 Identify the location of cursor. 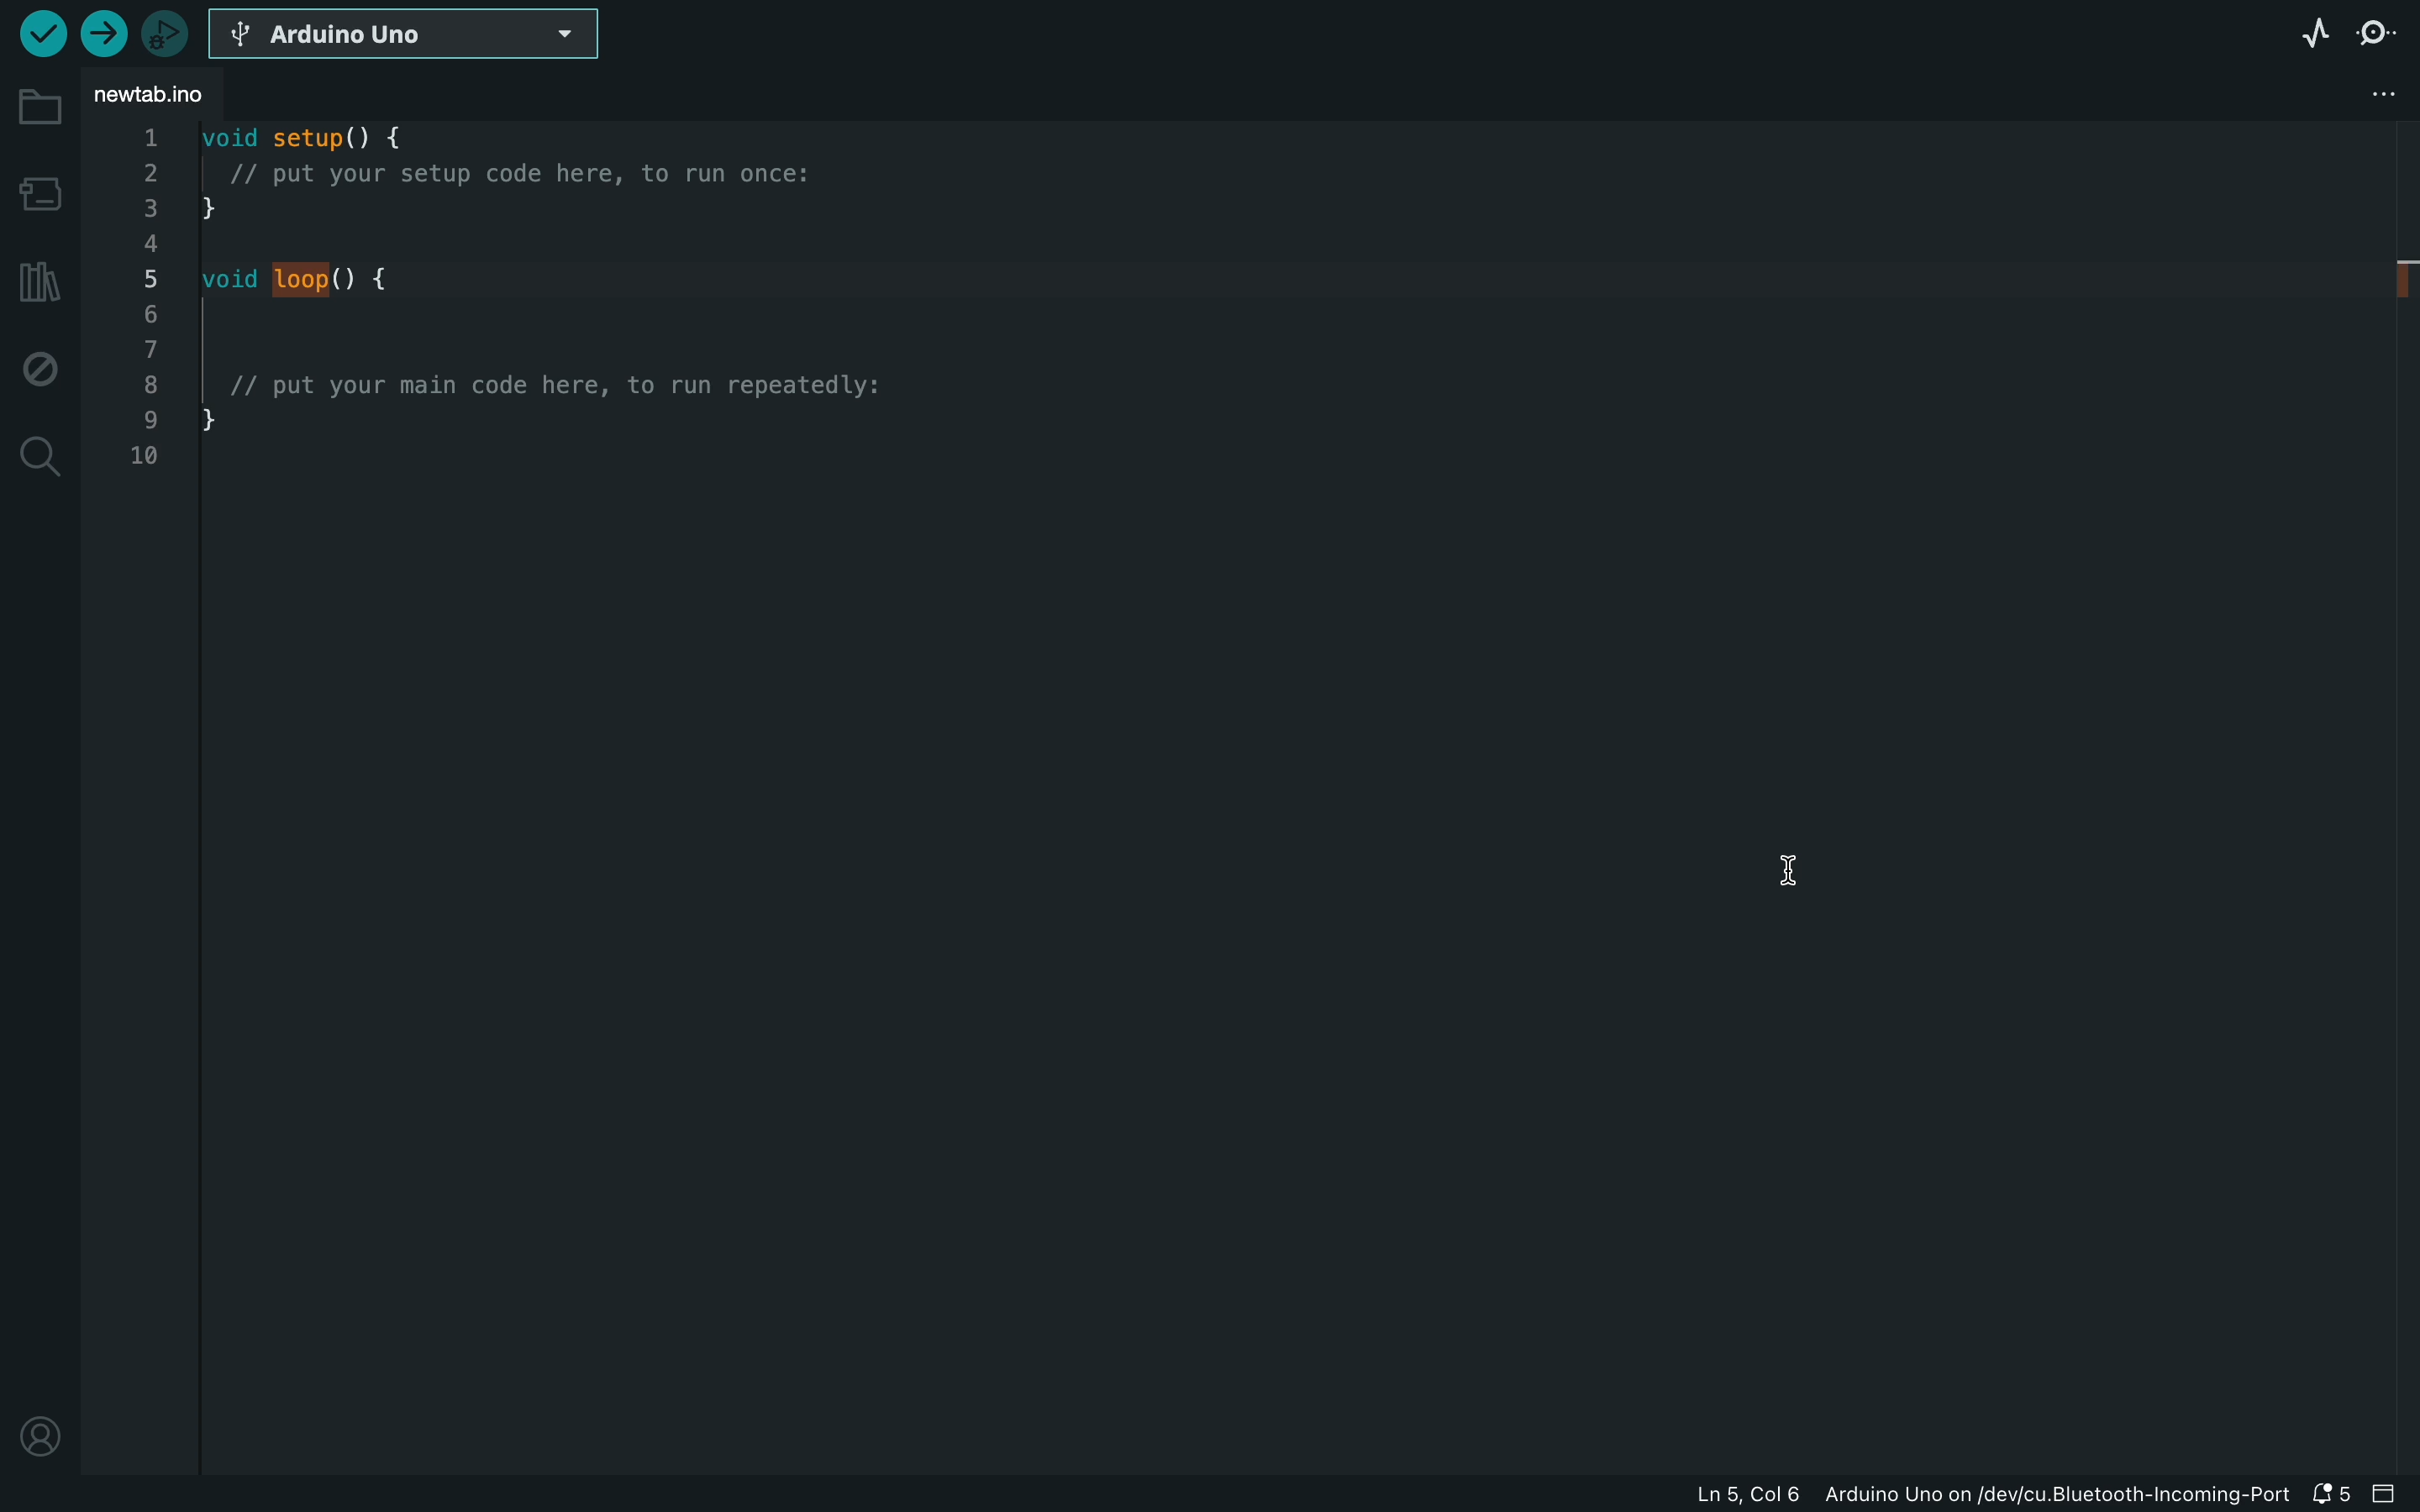
(1812, 866).